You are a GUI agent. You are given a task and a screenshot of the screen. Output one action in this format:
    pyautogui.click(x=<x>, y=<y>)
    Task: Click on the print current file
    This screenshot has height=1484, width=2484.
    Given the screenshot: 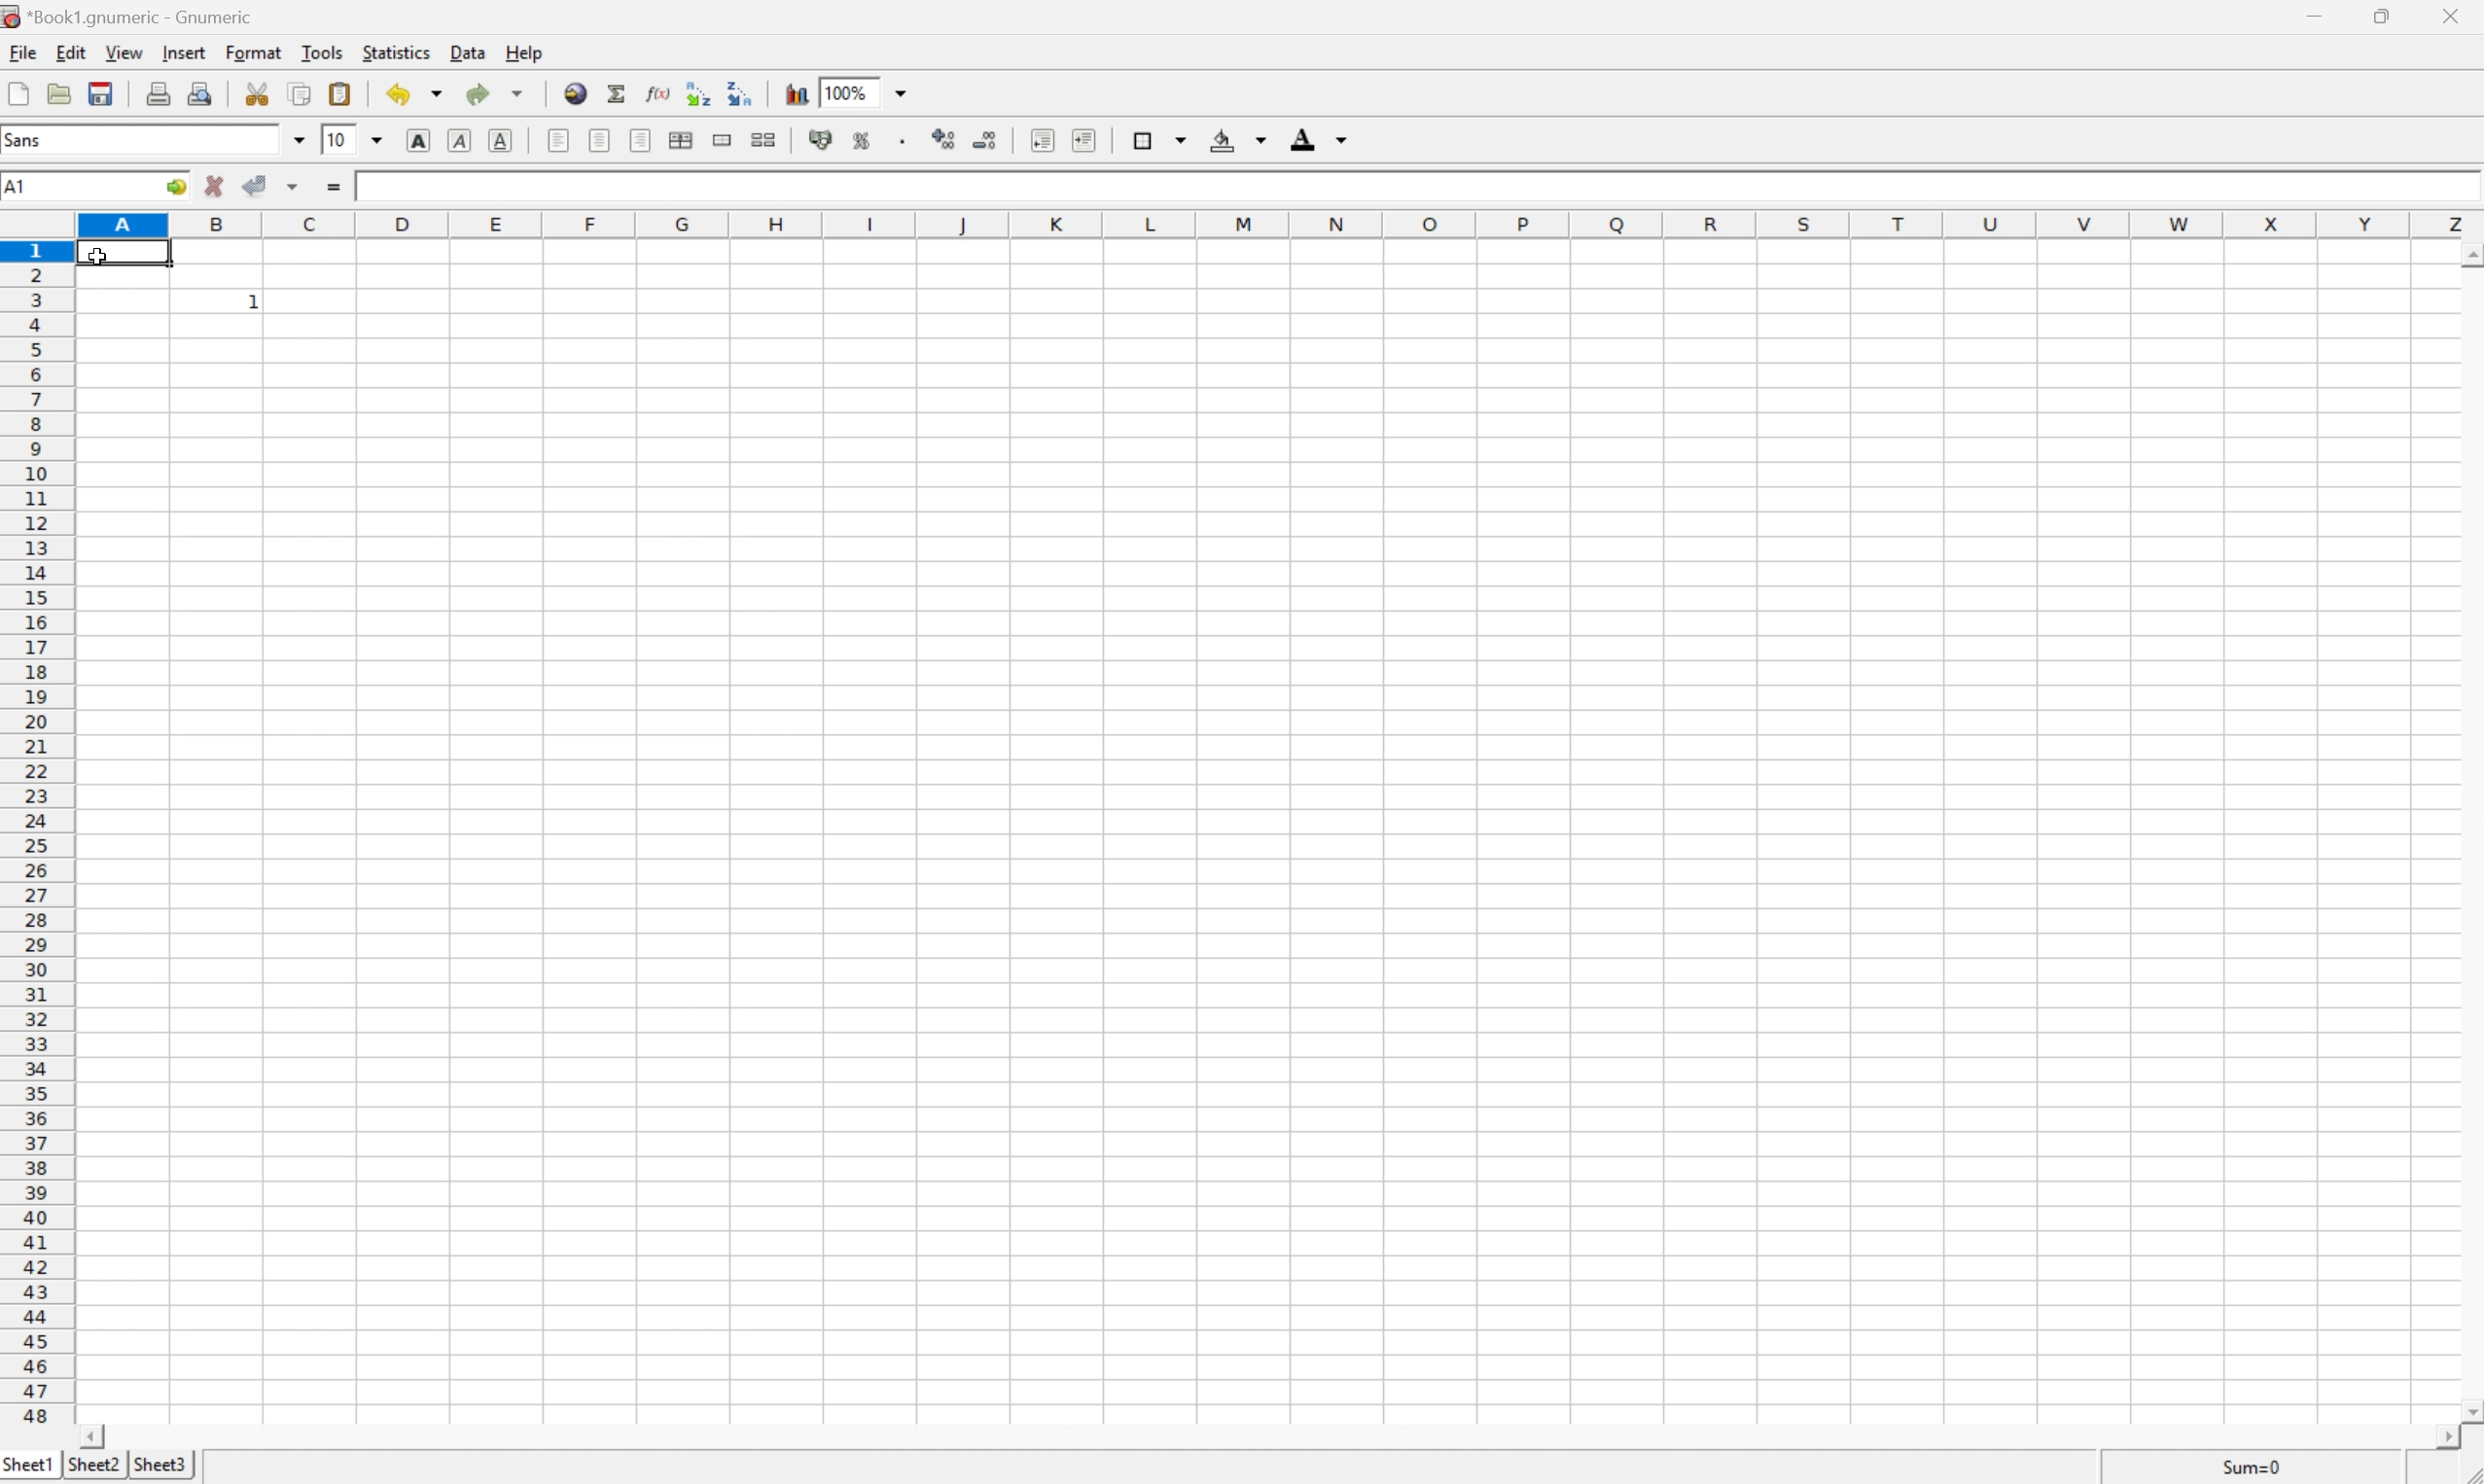 What is the action you would take?
    pyautogui.click(x=159, y=92)
    